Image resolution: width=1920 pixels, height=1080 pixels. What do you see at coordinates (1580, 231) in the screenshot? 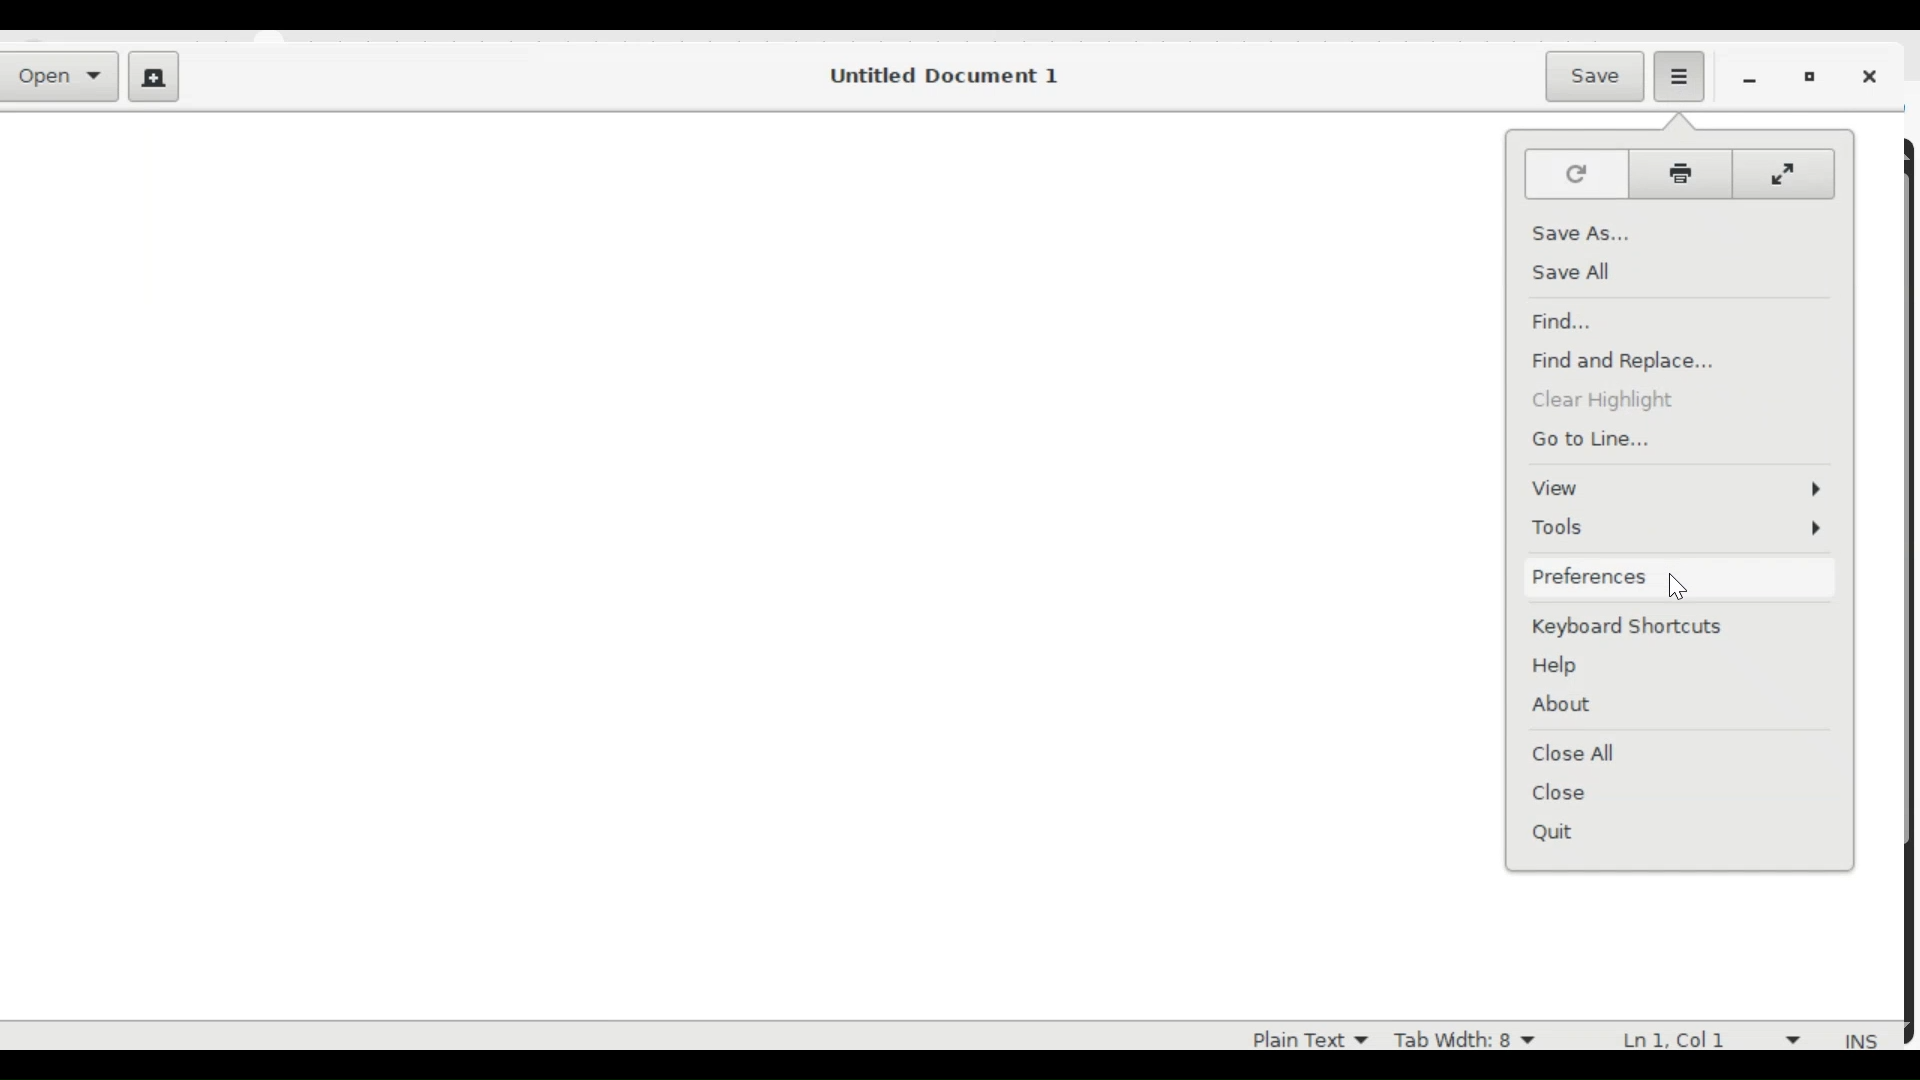
I see `Save as` at bounding box center [1580, 231].